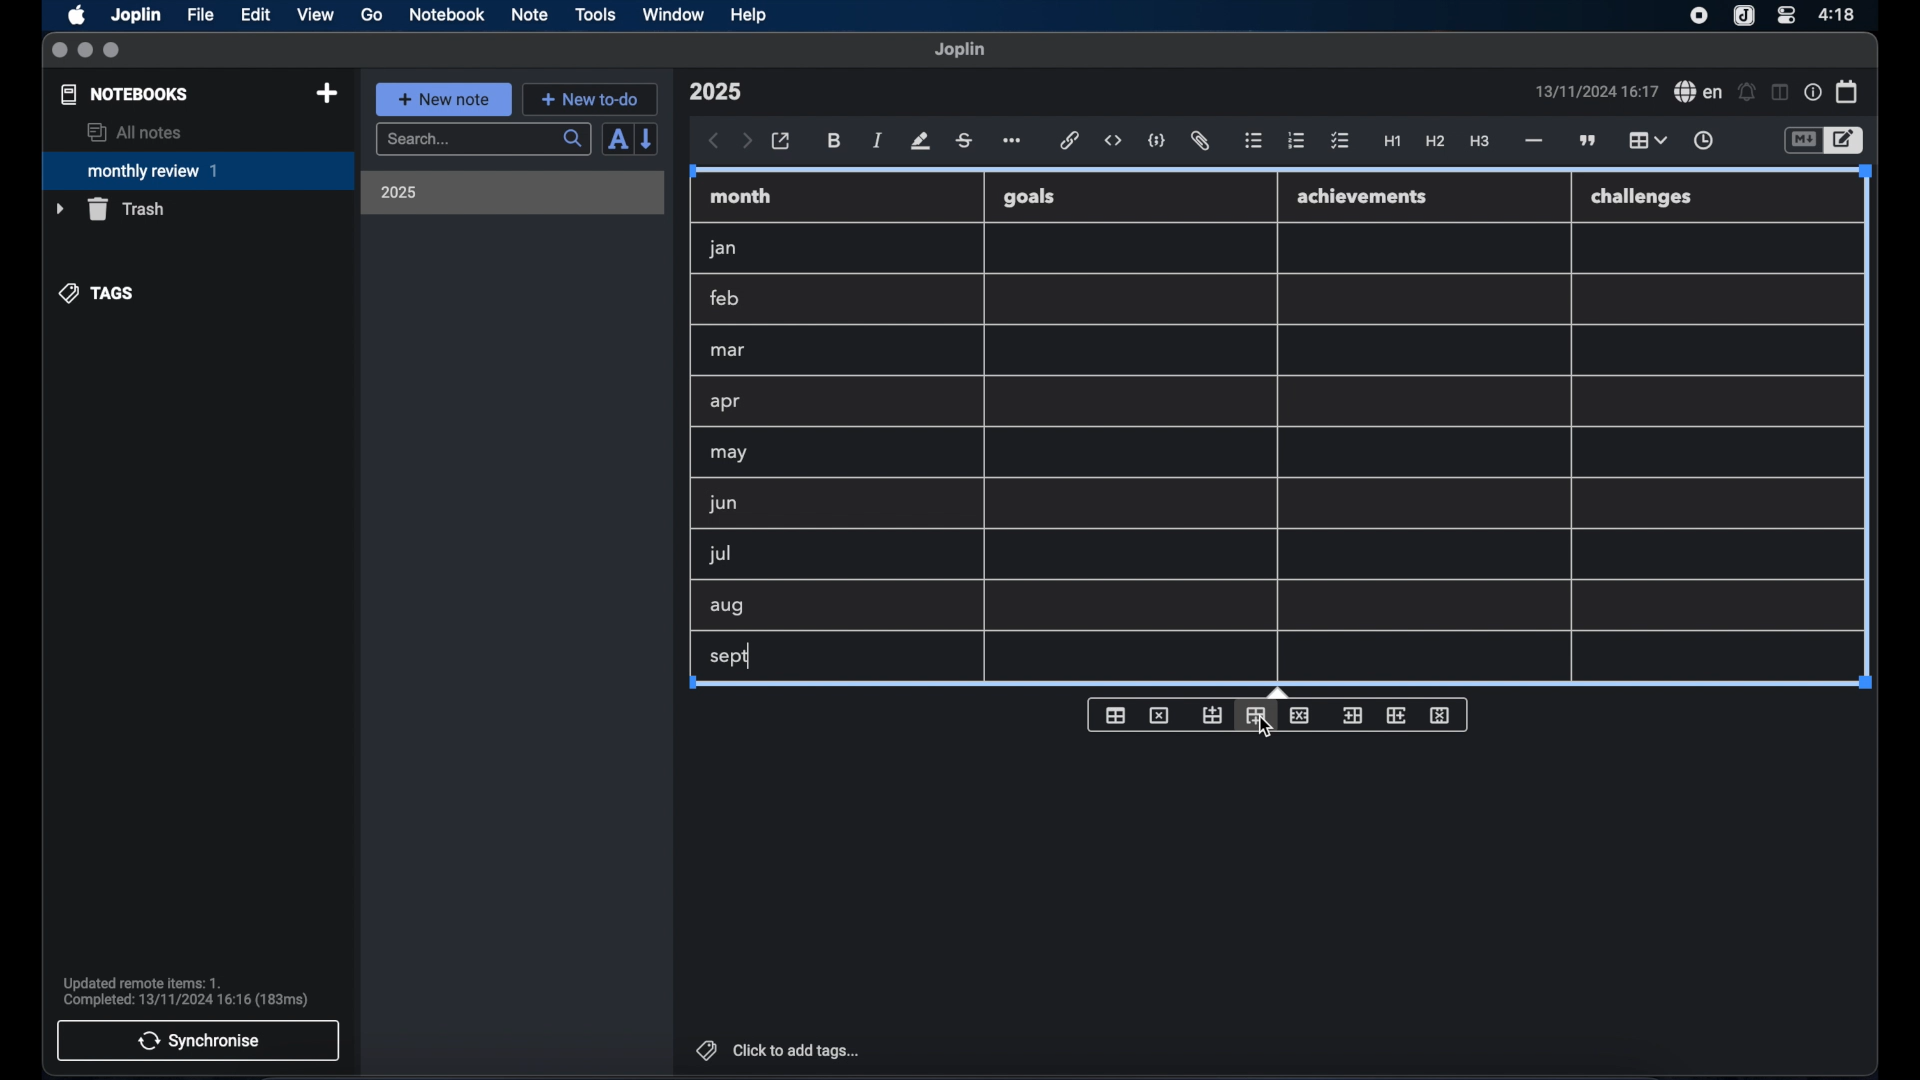  Describe the element at coordinates (198, 169) in the screenshot. I see `monthly review` at that location.